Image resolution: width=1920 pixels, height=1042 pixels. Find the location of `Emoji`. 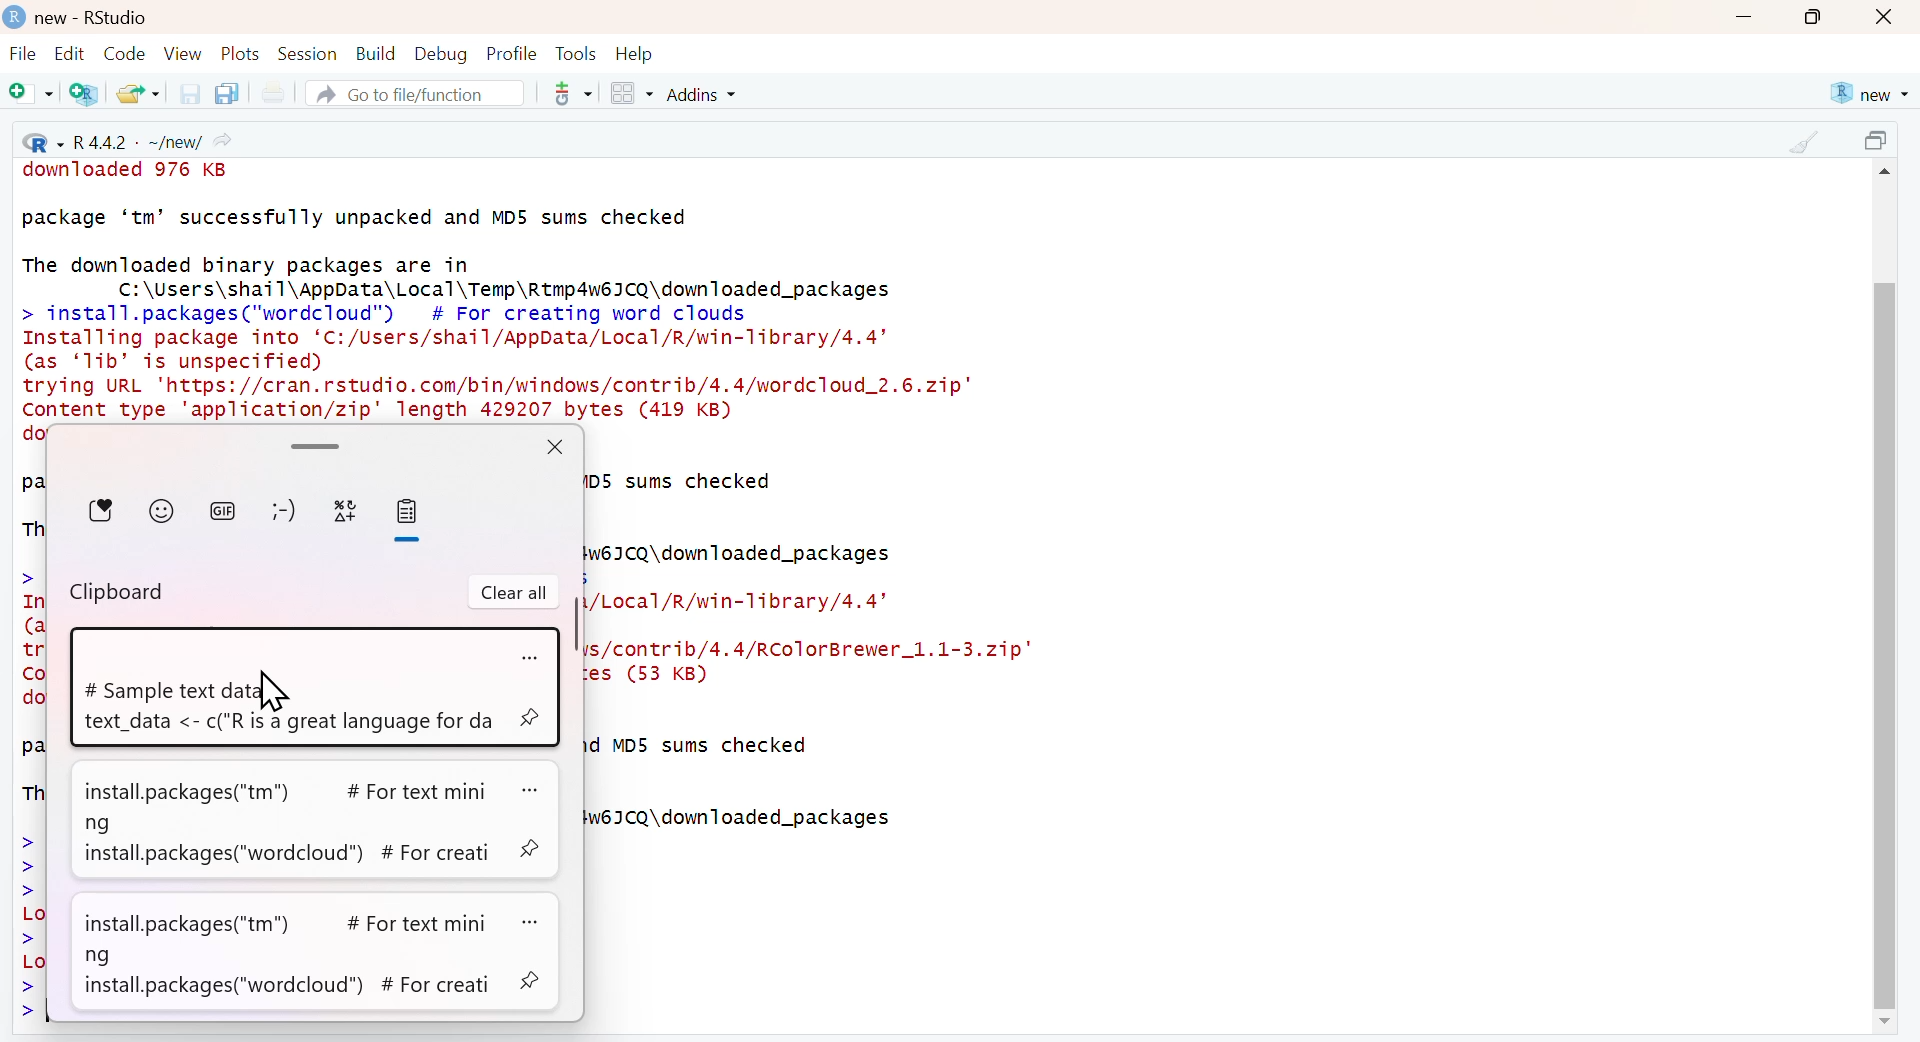

Emoji is located at coordinates (161, 510).